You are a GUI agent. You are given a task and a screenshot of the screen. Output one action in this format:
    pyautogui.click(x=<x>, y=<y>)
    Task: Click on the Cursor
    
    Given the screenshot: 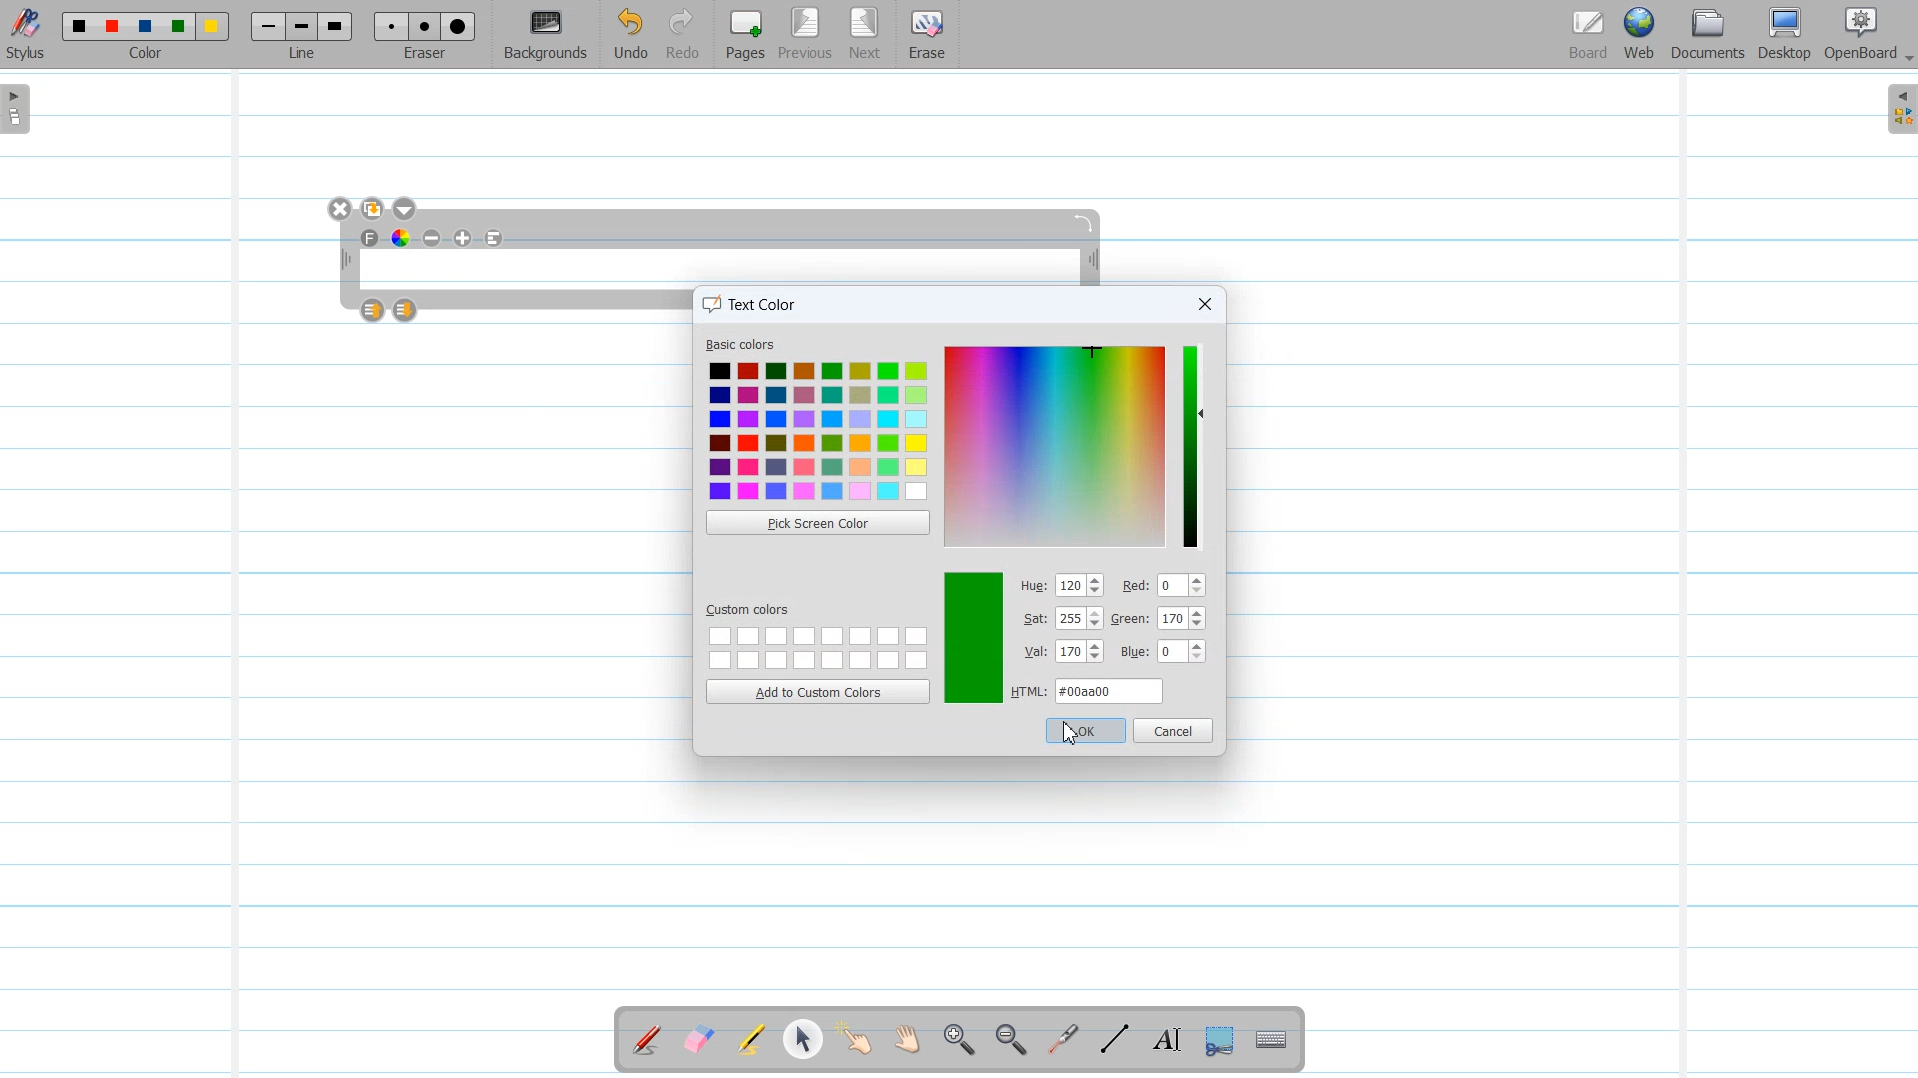 What is the action you would take?
    pyautogui.click(x=1070, y=734)
    